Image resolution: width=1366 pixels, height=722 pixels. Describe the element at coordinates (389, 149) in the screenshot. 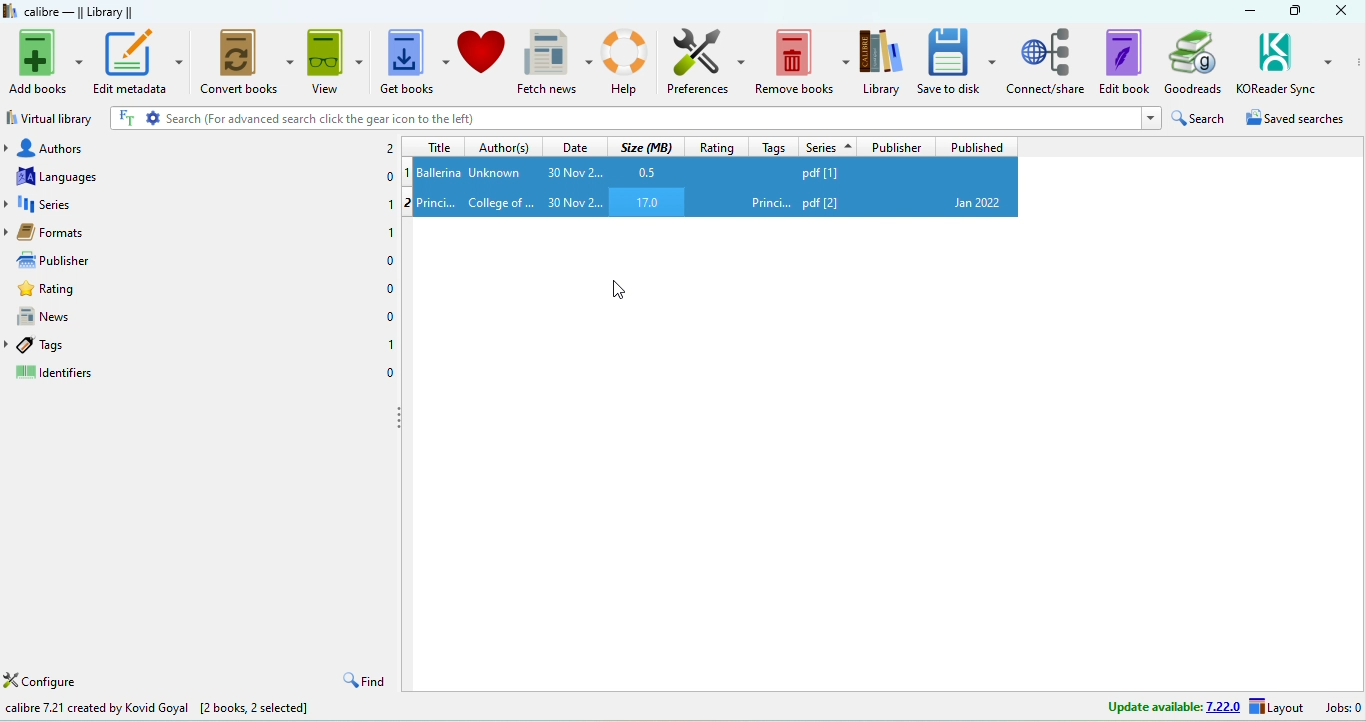

I see `2` at that location.